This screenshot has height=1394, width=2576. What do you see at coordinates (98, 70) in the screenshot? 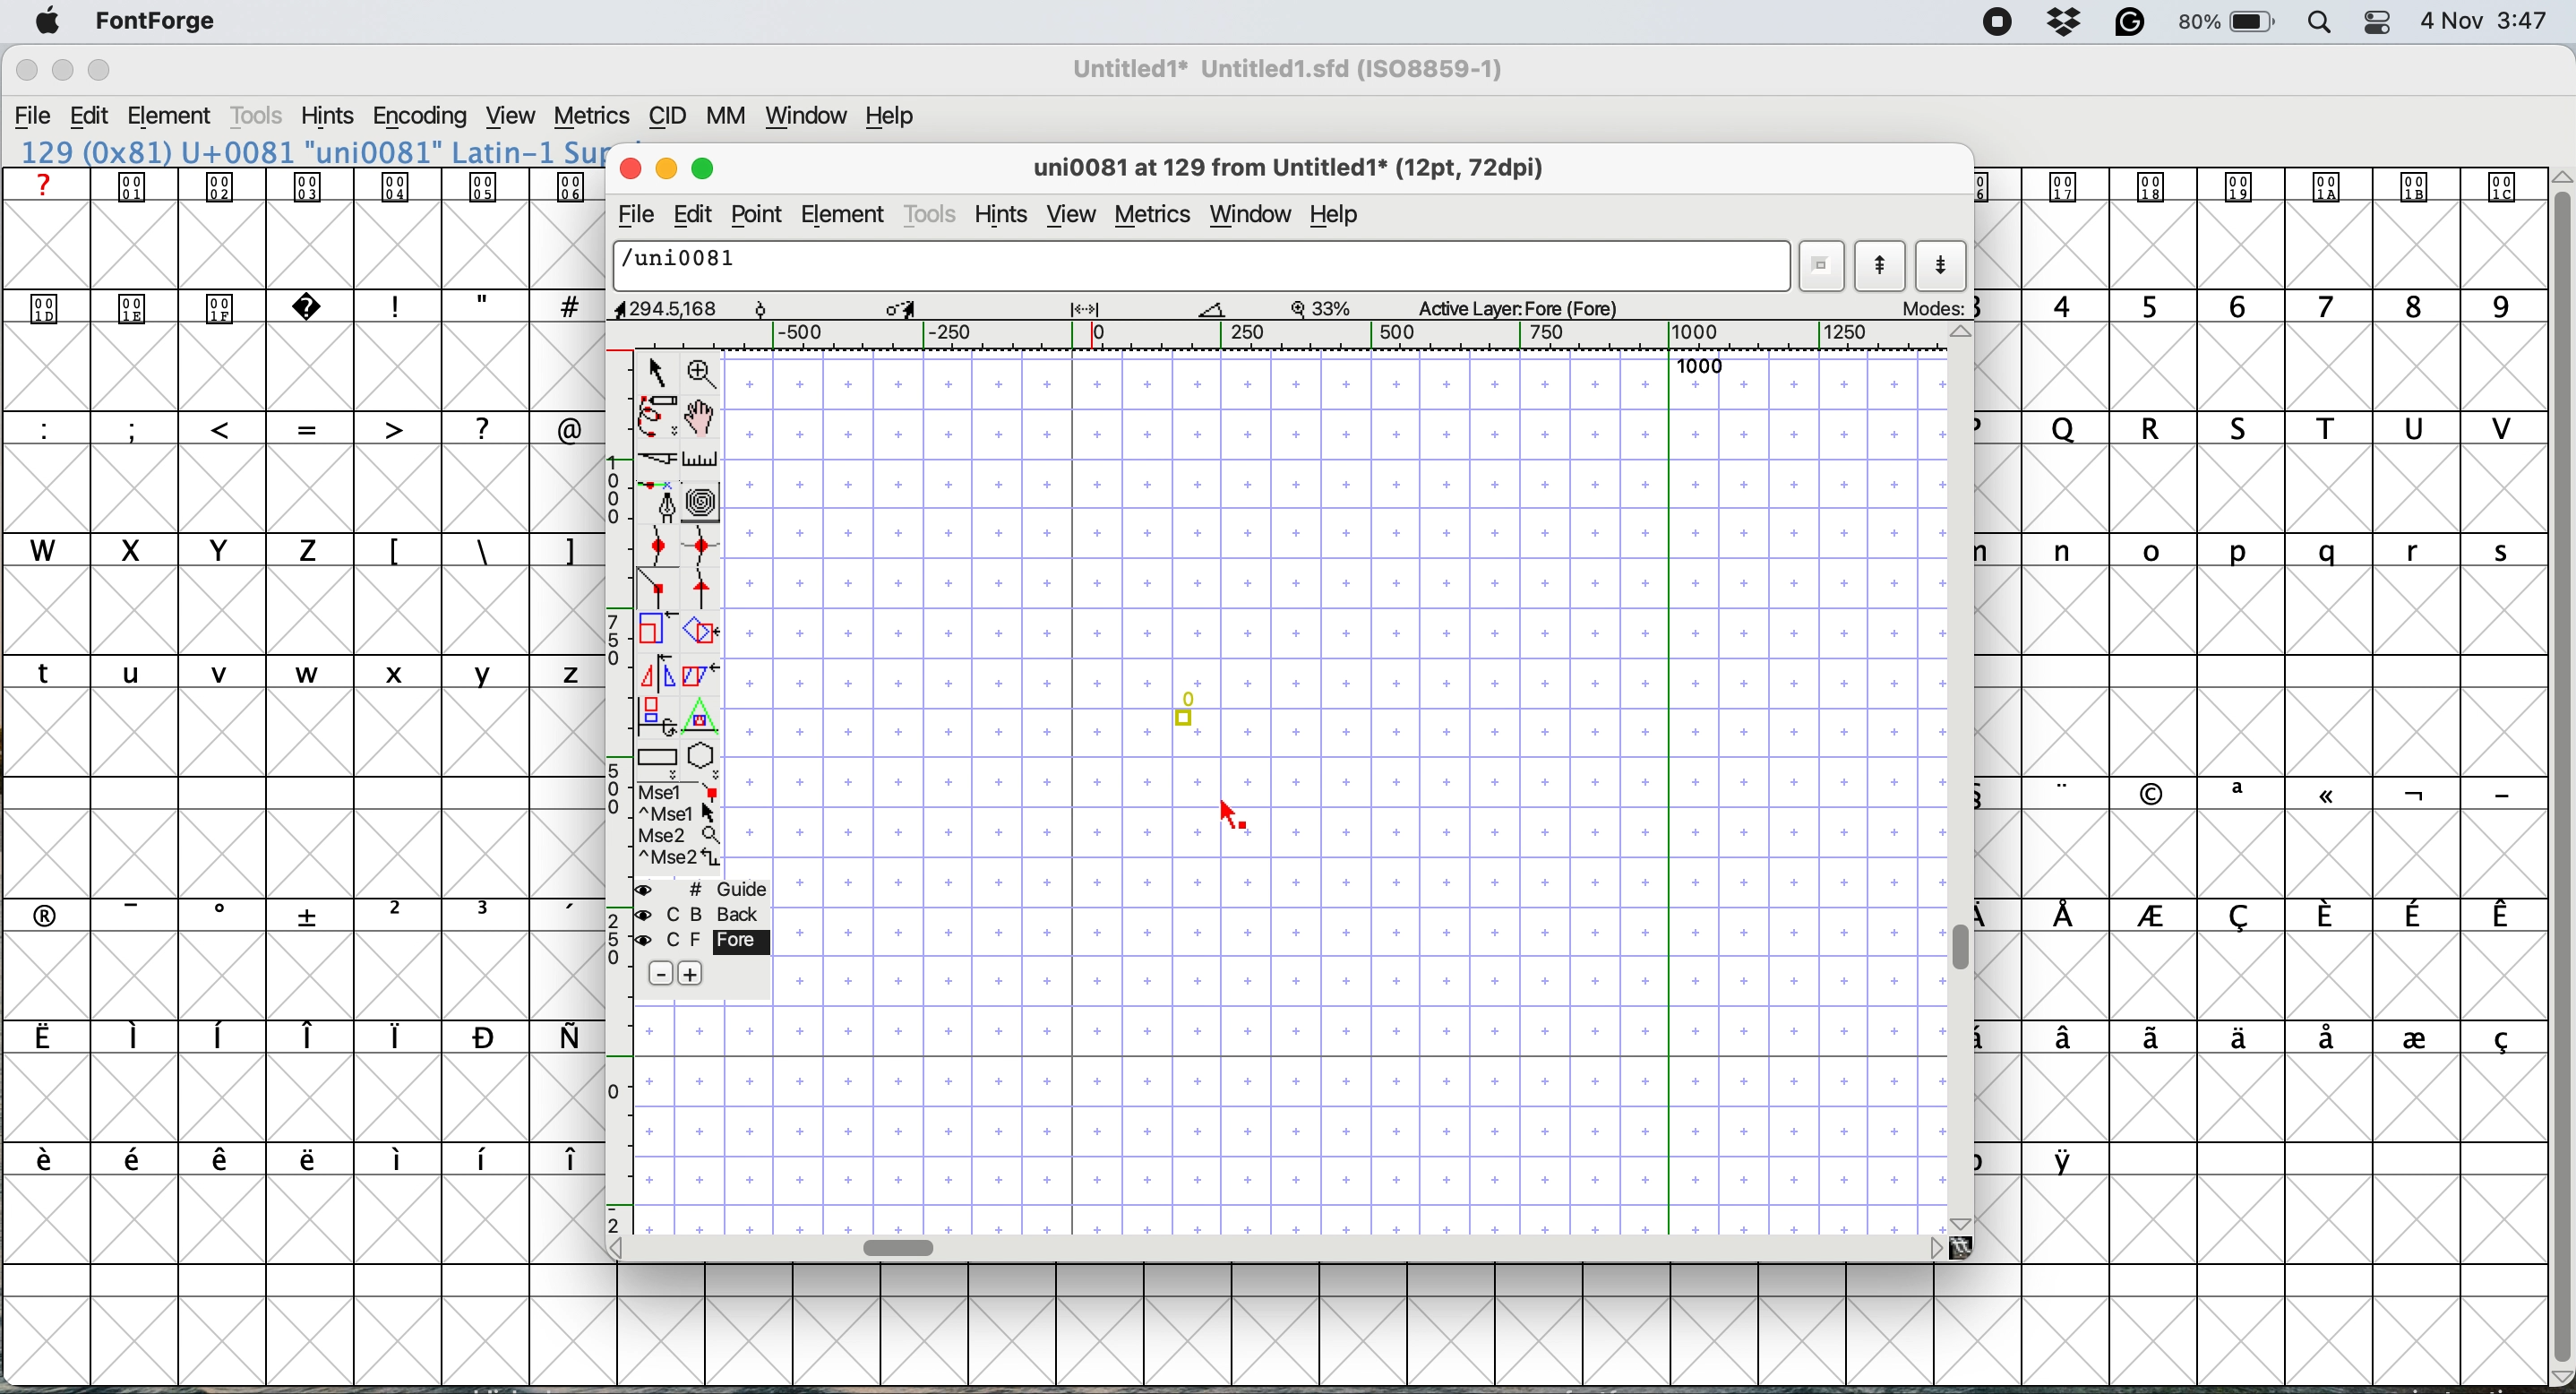
I see `Maximize` at bounding box center [98, 70].